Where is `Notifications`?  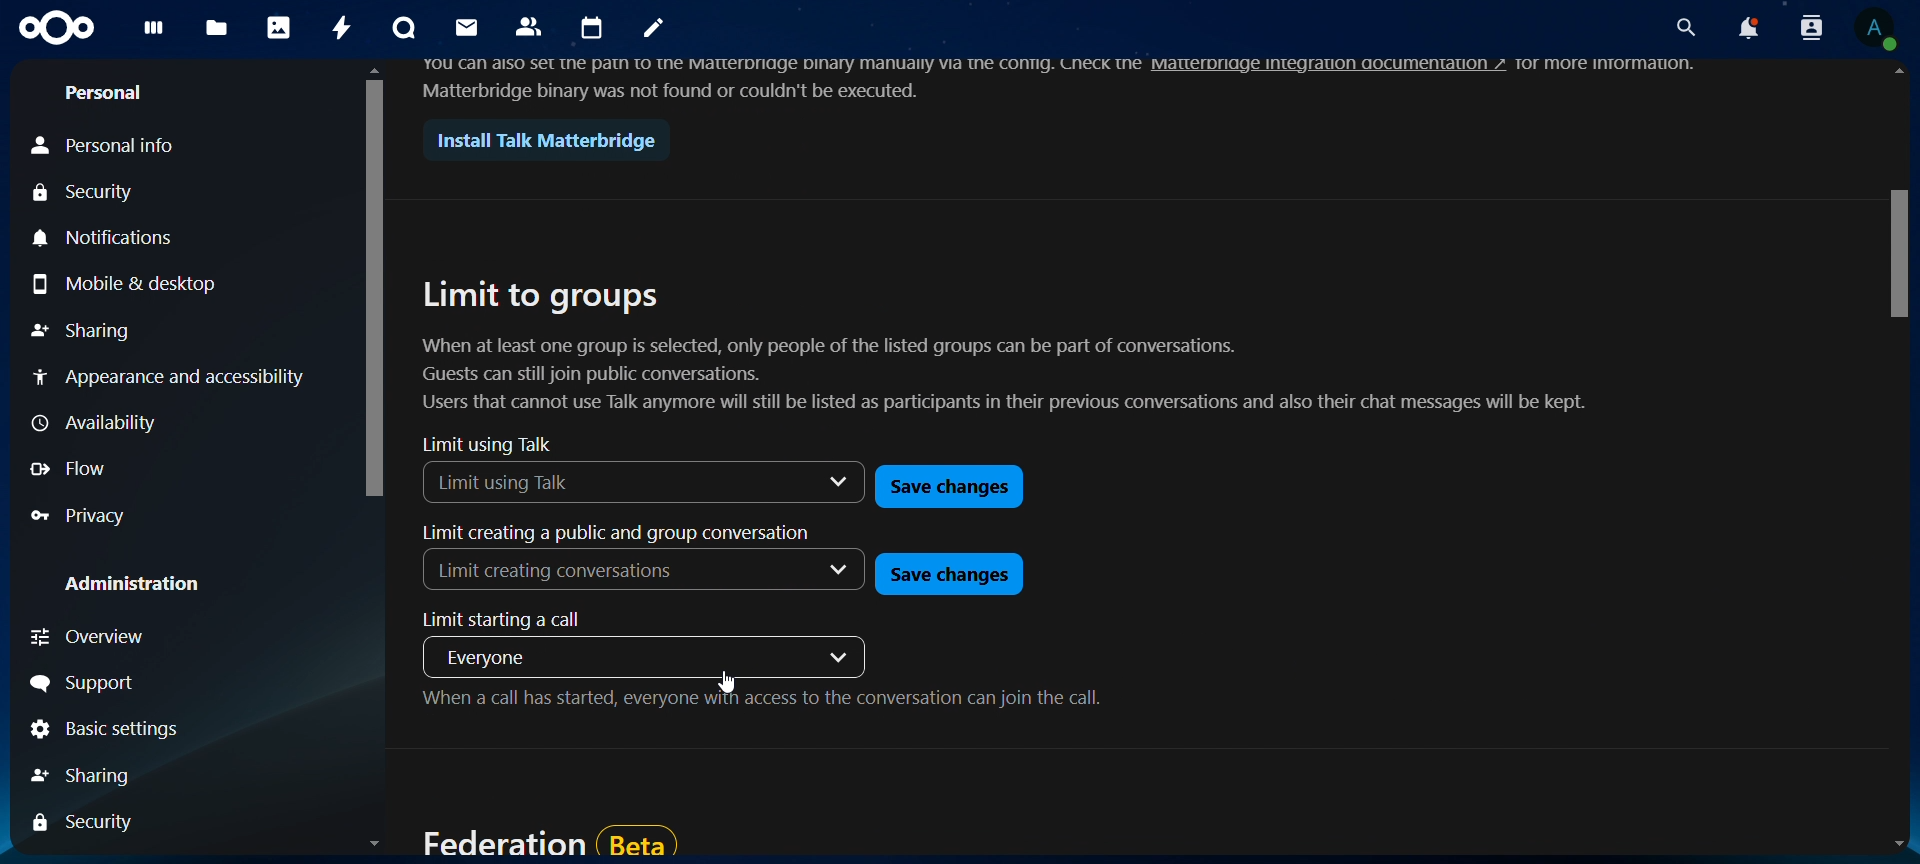 Notifications is located at coordinates (165, 241).